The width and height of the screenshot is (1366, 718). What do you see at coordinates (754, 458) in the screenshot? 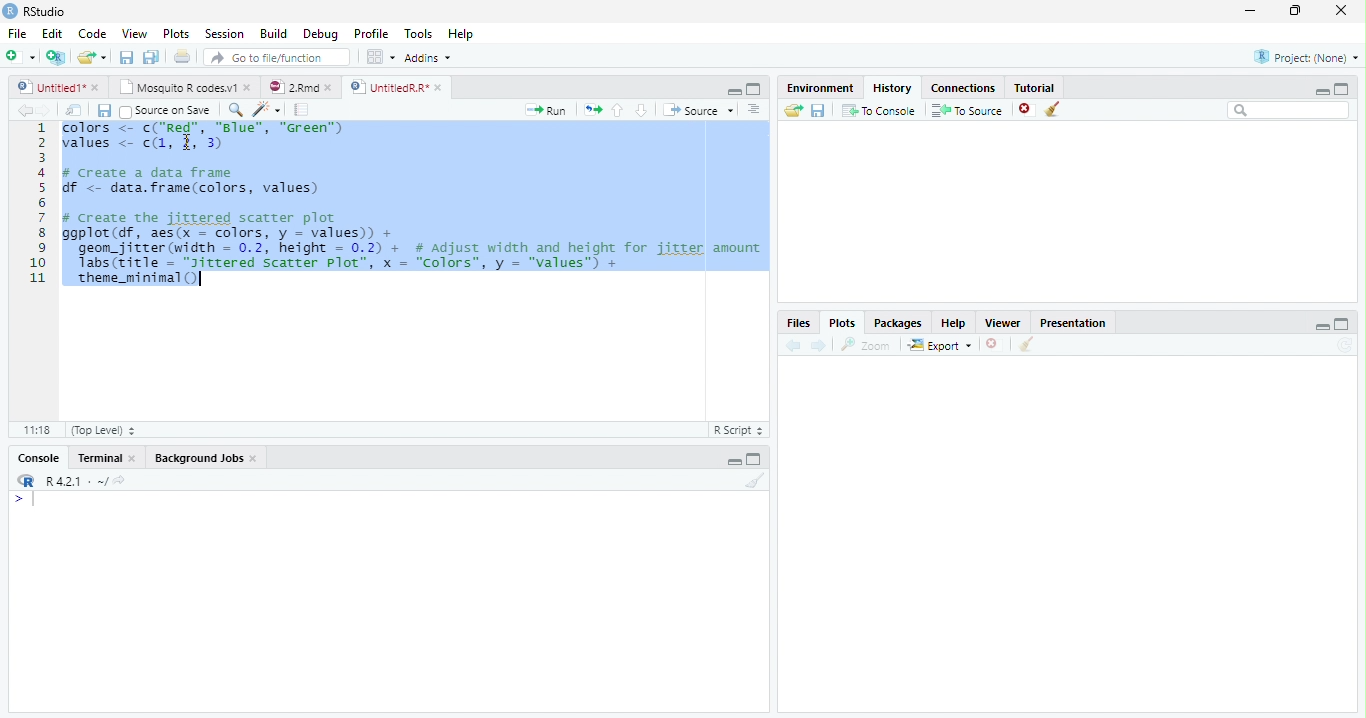
I see `Maximize` at bounding box center [754, 458].